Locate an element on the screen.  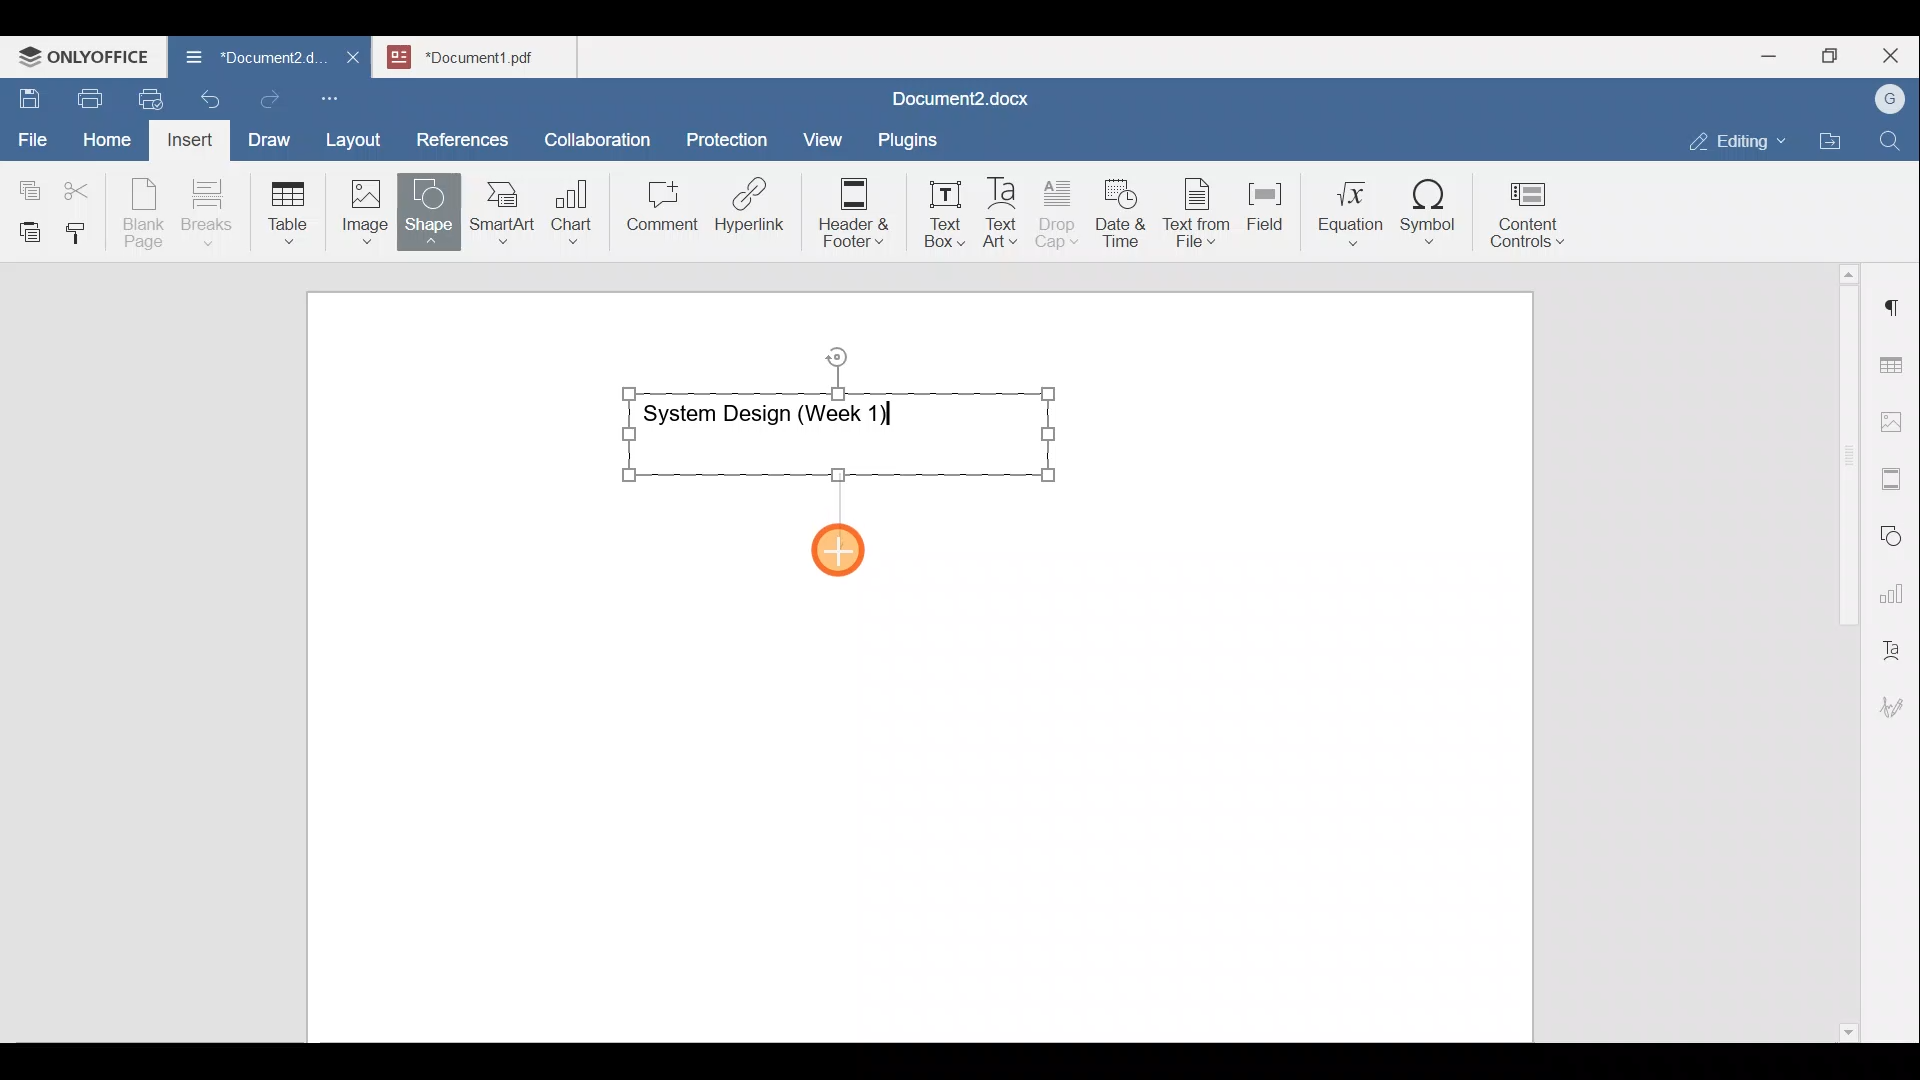
References is located at coordinates (461, 137).